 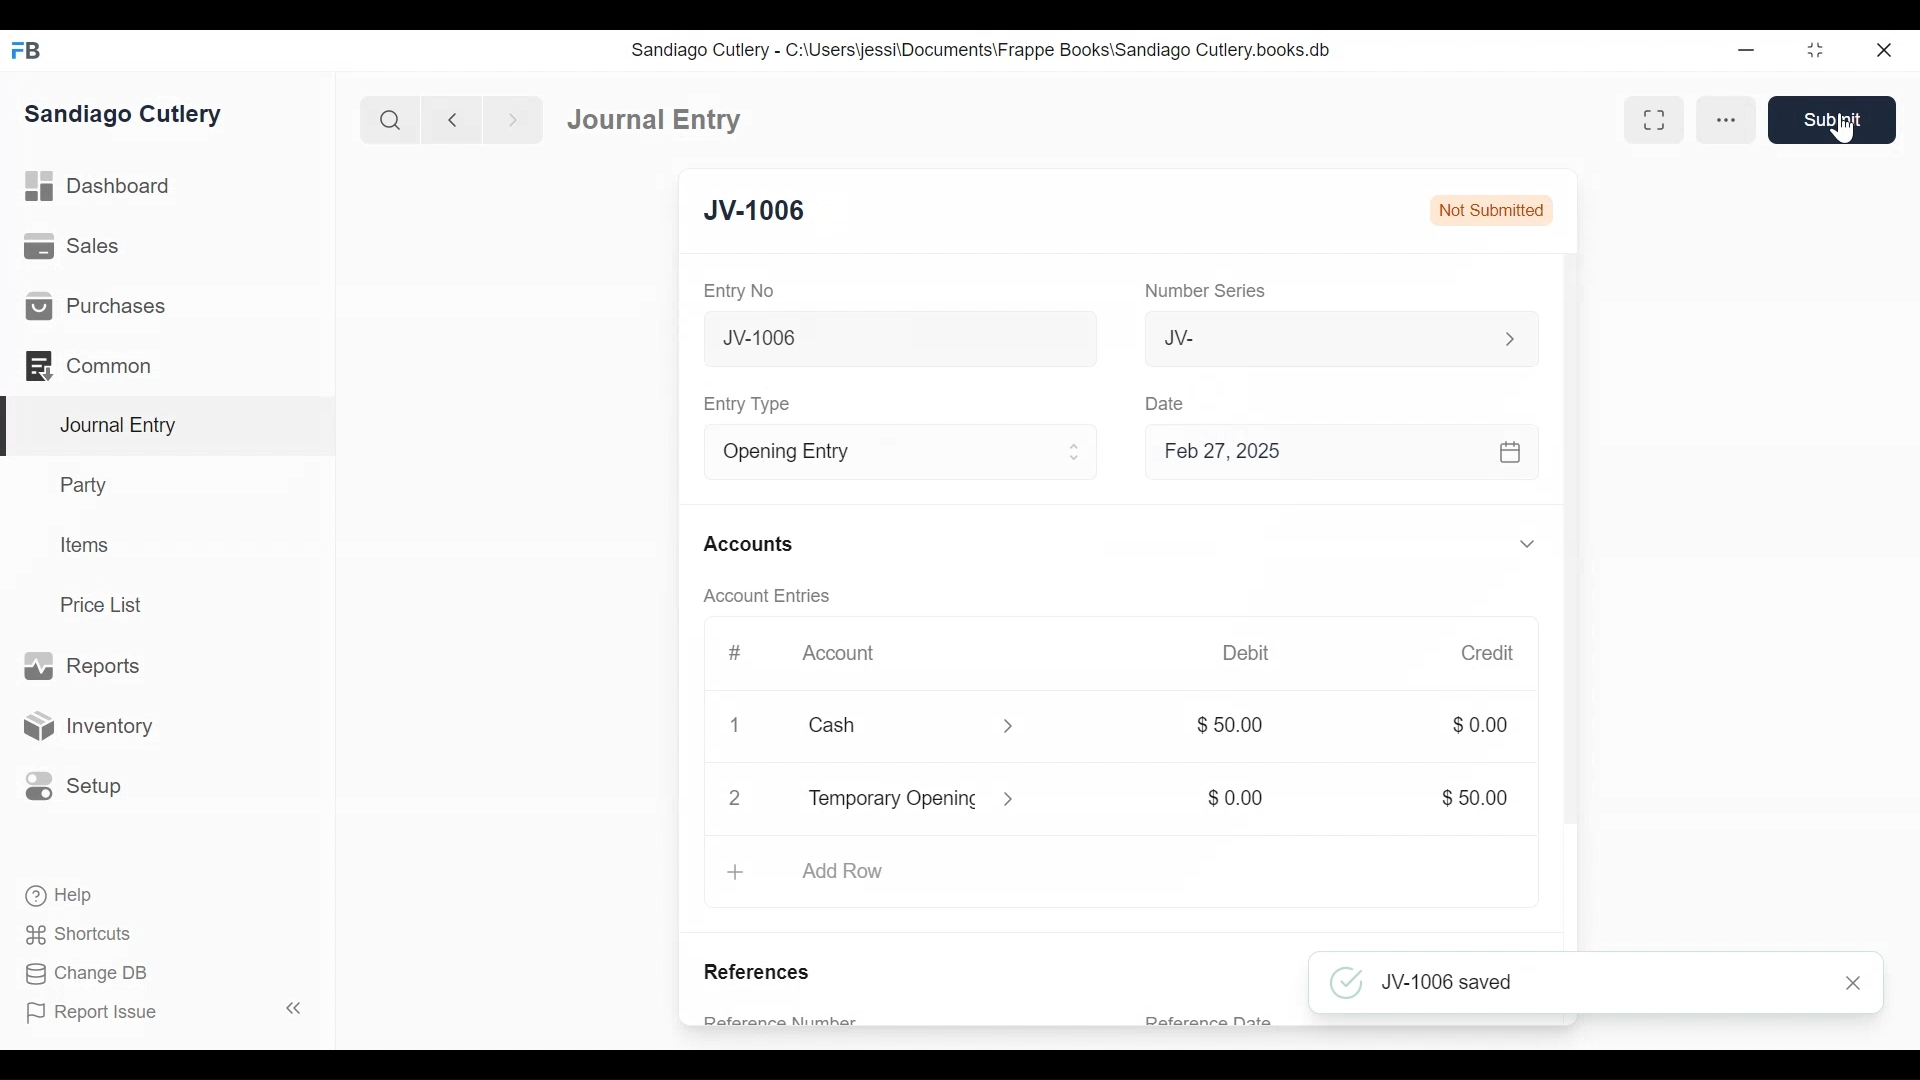 What do you see at coordinates (450, 120) in the screenshot?
I see `Navigate back` at bounding box center [450, 120].